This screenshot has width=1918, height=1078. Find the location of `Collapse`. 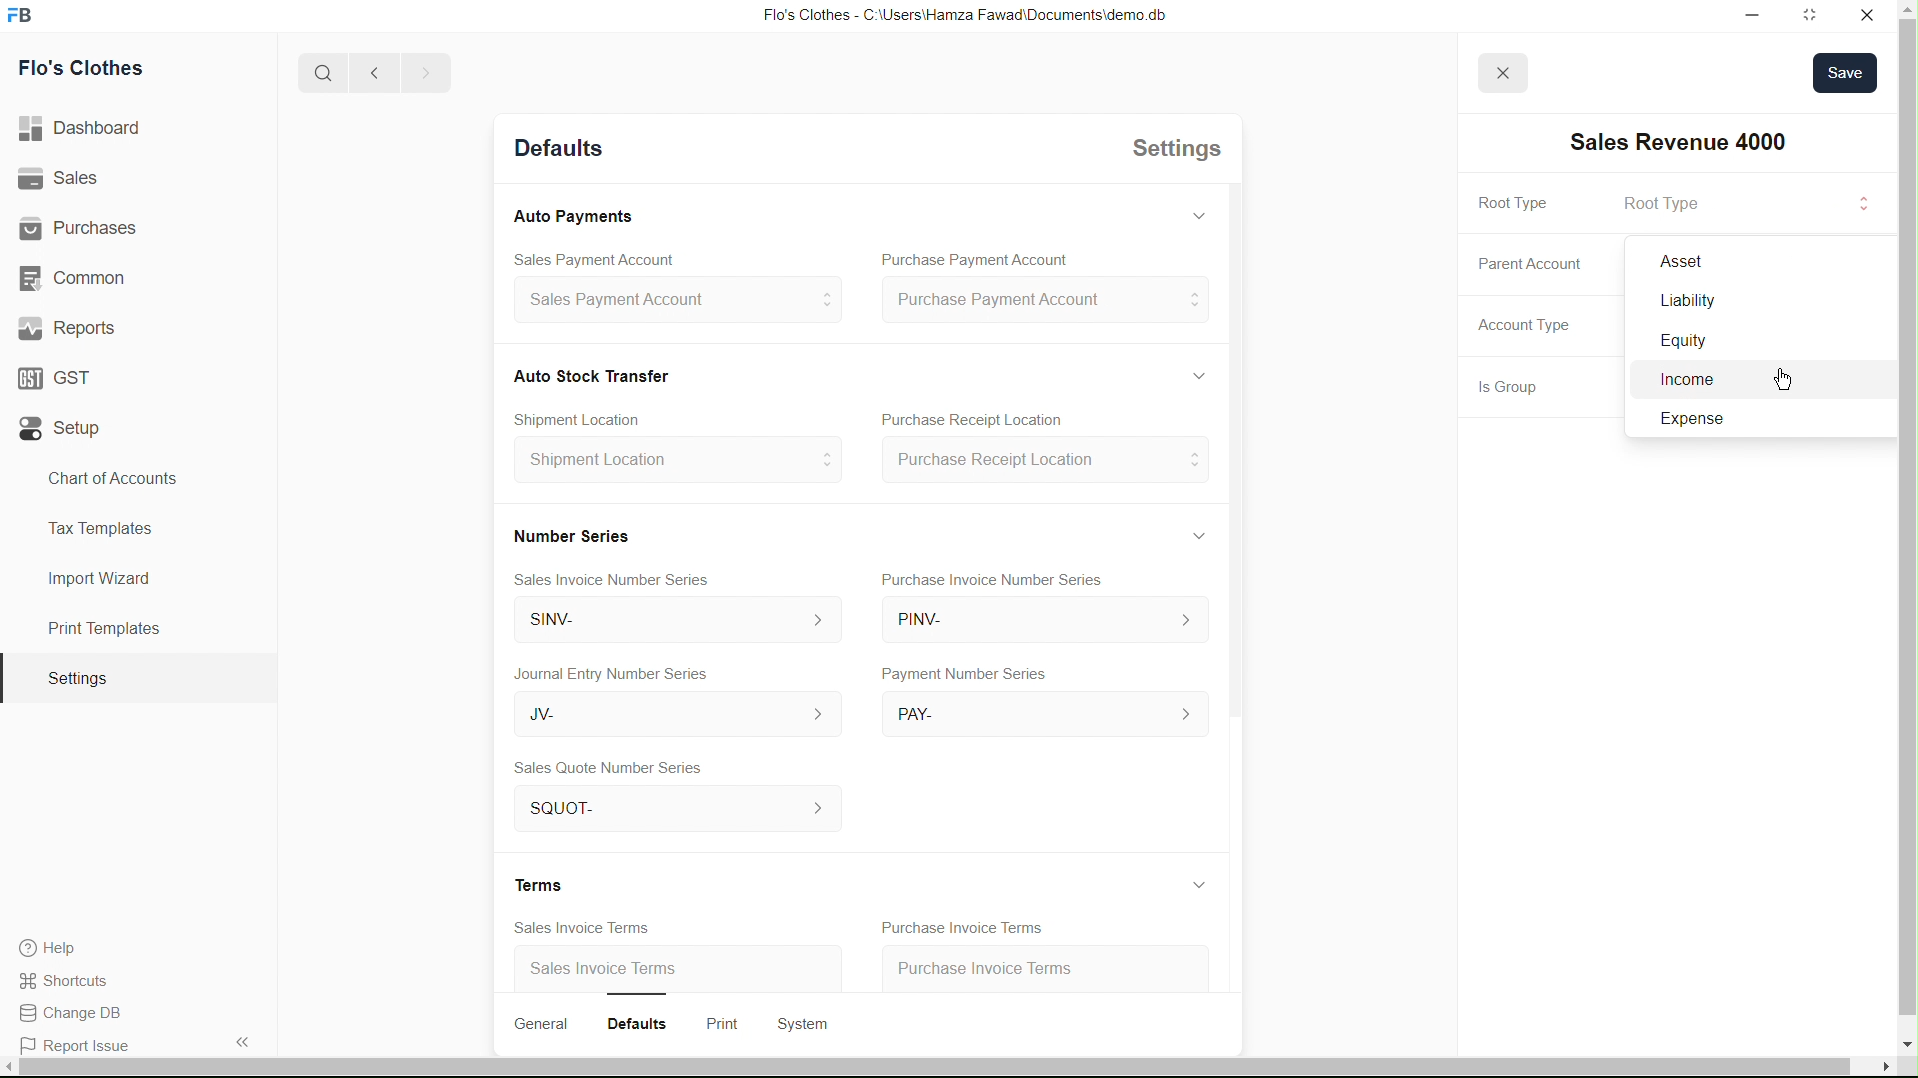

Collapse is located at coordinates (241, 1041).